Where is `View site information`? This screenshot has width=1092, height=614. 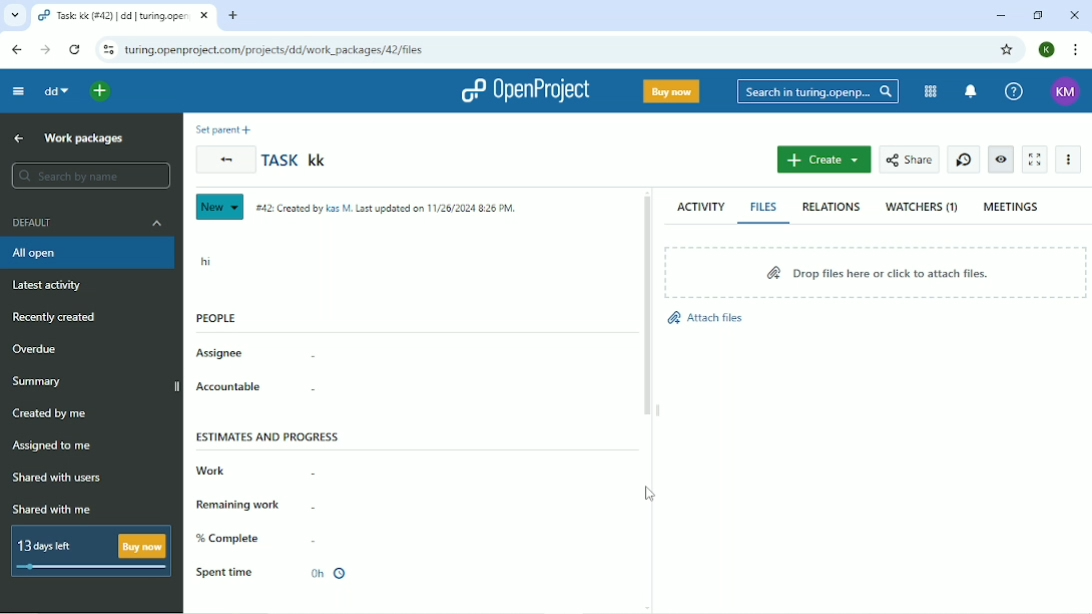
View site information is located at coordinates (107, 50).